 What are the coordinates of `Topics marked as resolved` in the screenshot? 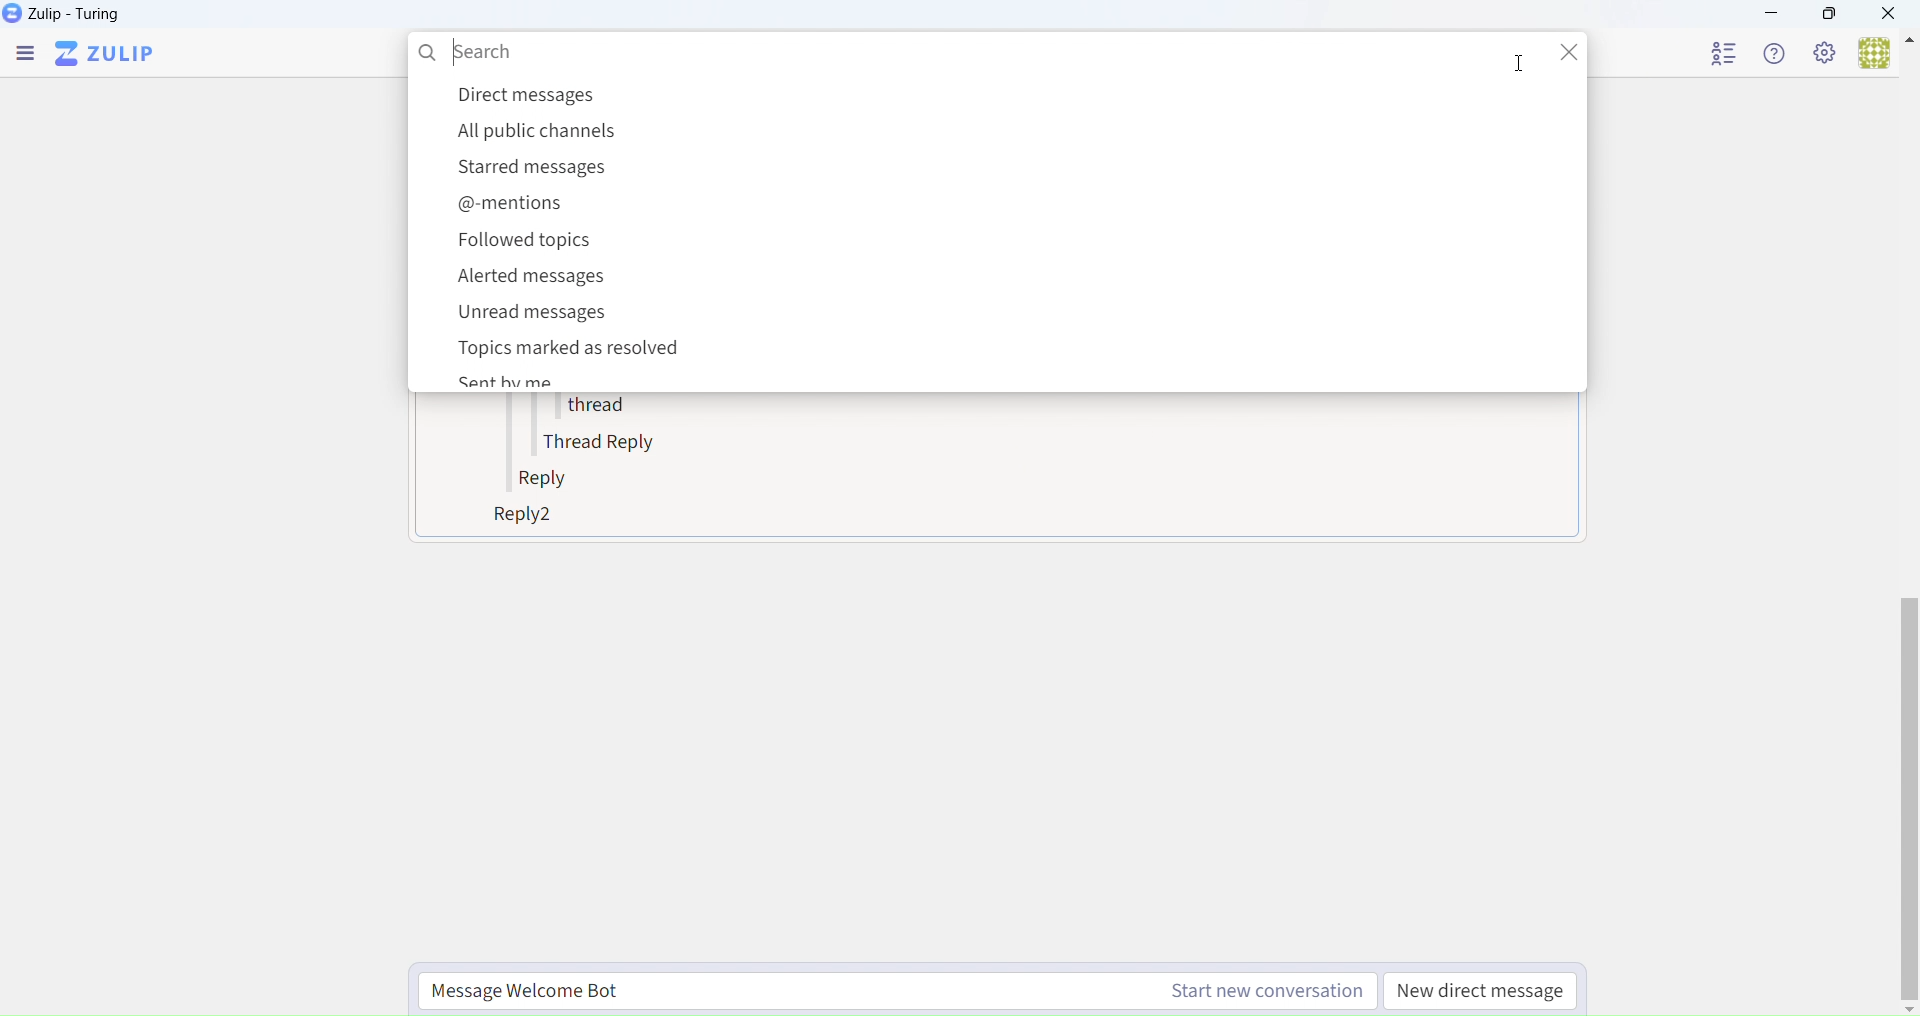 It's located at (574, 349).